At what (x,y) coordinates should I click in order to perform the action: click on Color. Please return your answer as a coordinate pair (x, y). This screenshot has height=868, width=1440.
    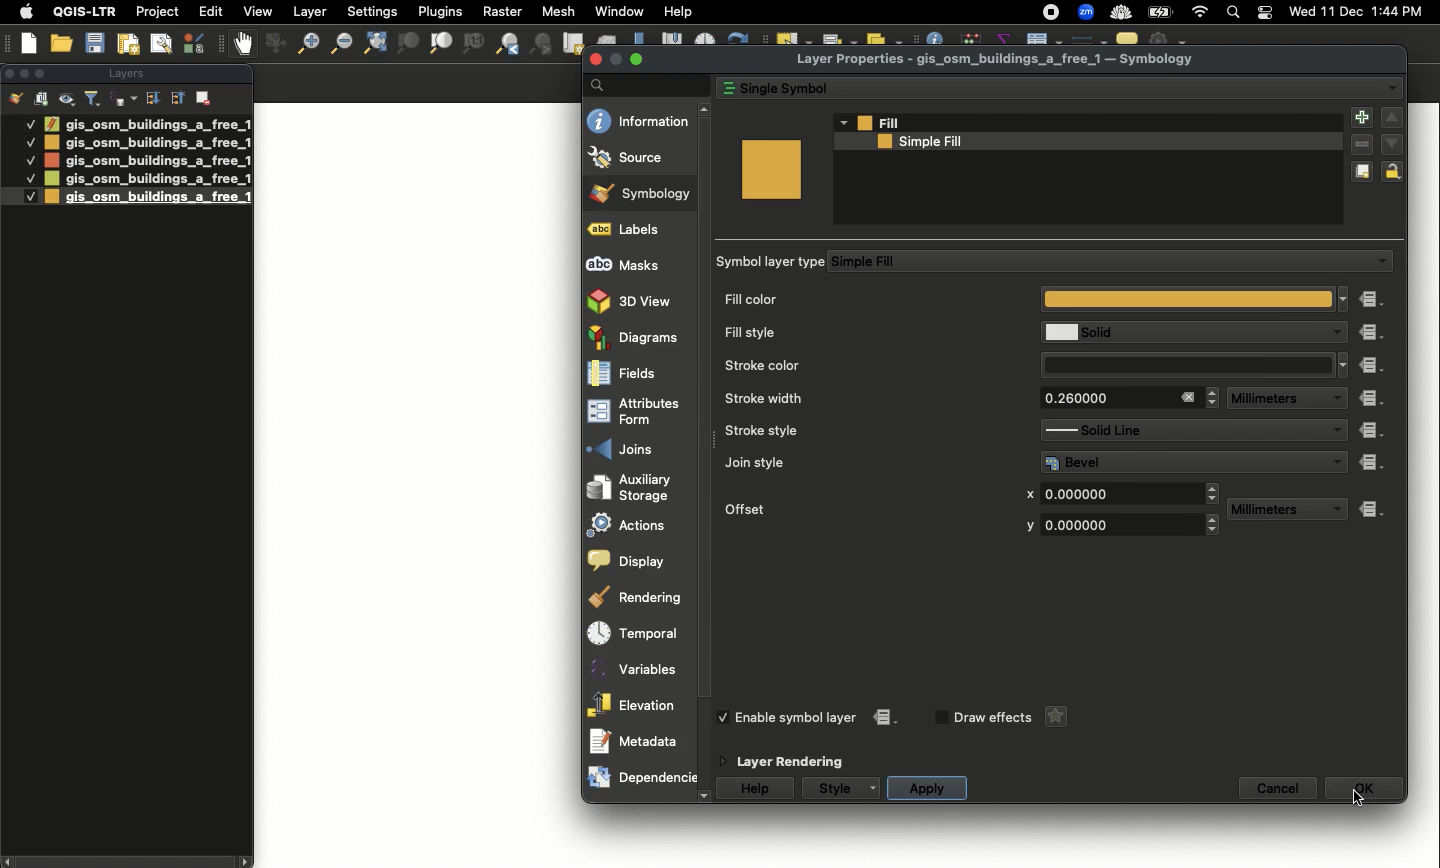
    Looking at the image, I should click on (771, 169).